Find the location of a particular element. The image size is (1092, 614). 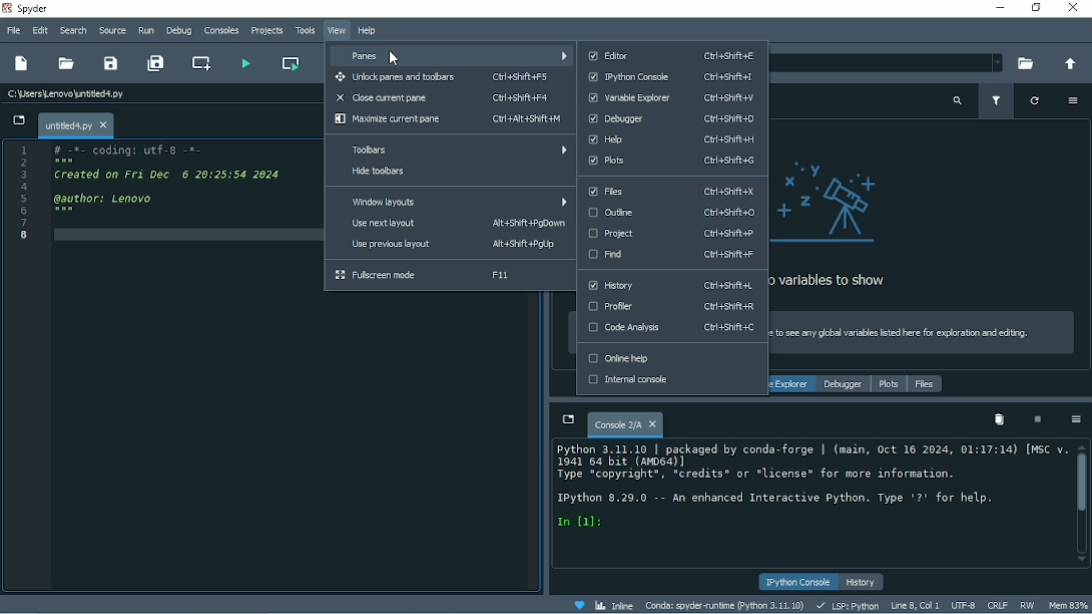

Consoles is located at coordinates (221, 30).